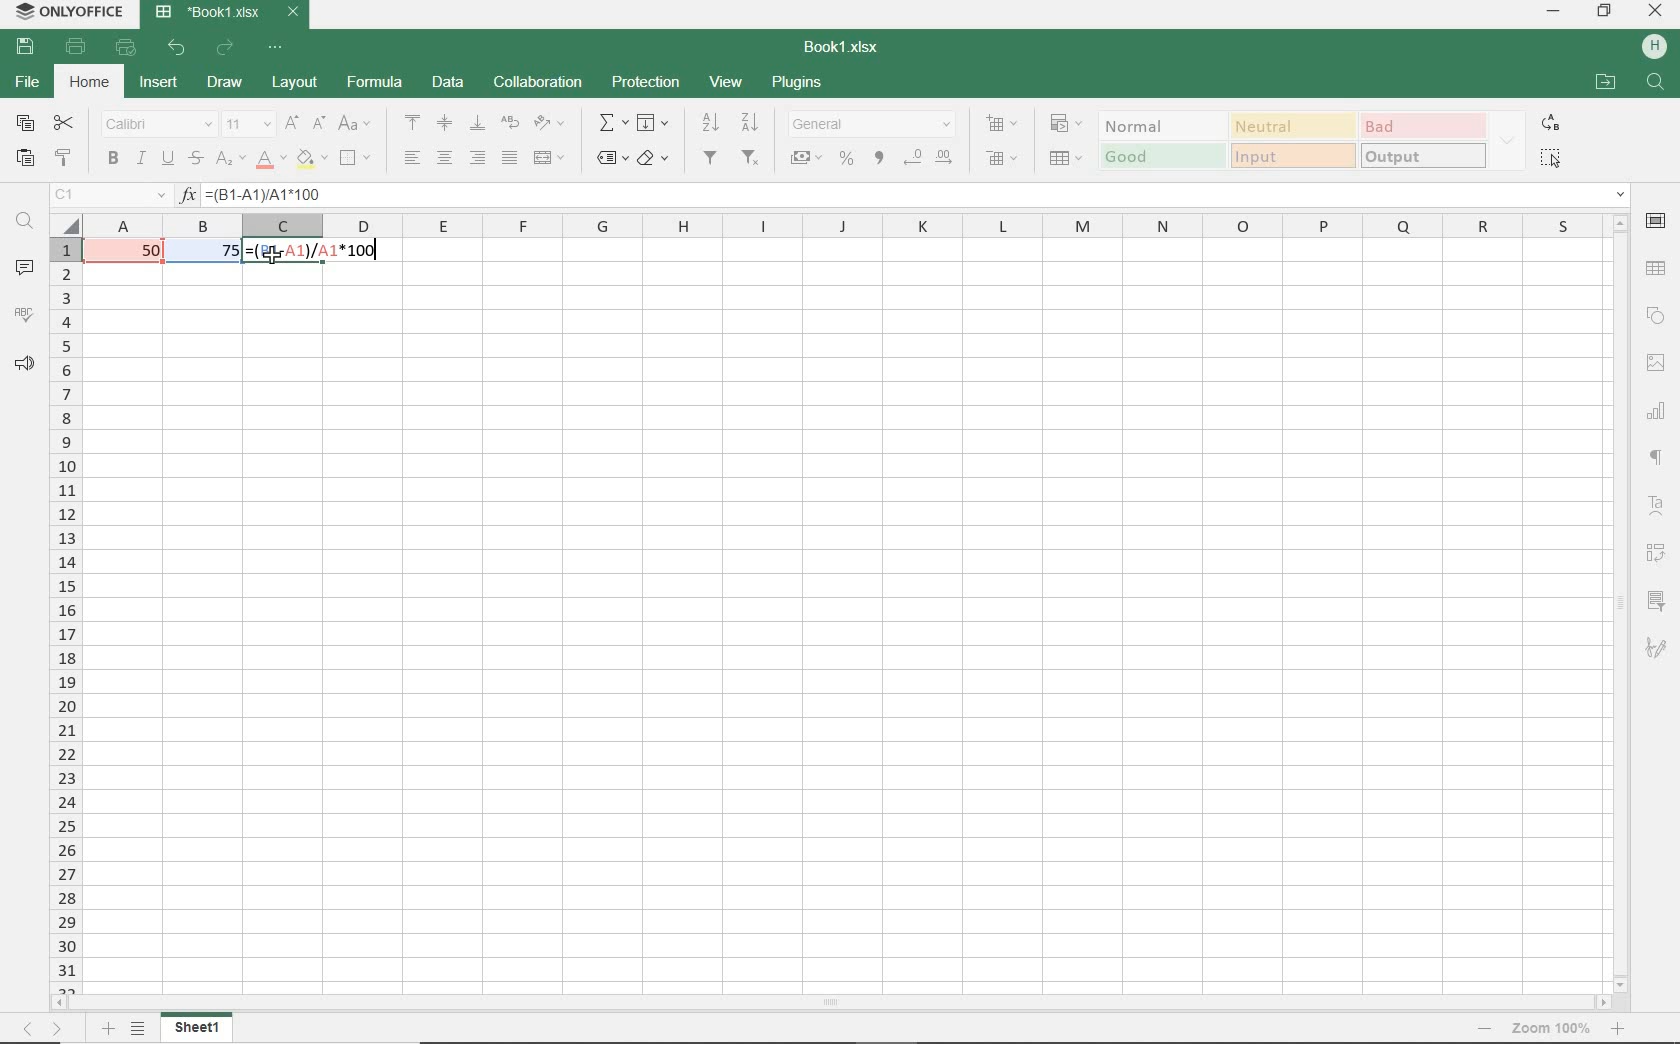 The height and width of the screenshot is (1044, 1680). Describe the element at coordinates (196, 159) in the screenshot. I see `strikethrough` at that location.